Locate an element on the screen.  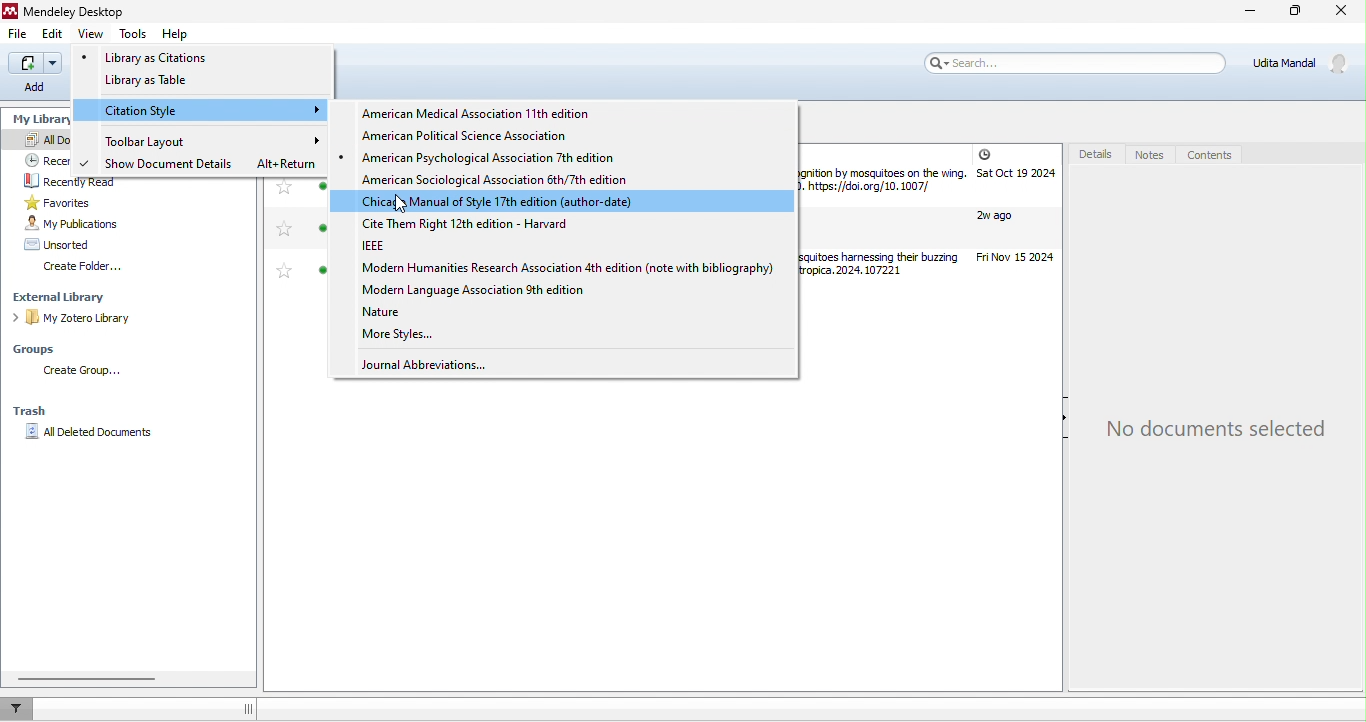
chicago manual of style 17th edition is located at coordinates (517, 203).